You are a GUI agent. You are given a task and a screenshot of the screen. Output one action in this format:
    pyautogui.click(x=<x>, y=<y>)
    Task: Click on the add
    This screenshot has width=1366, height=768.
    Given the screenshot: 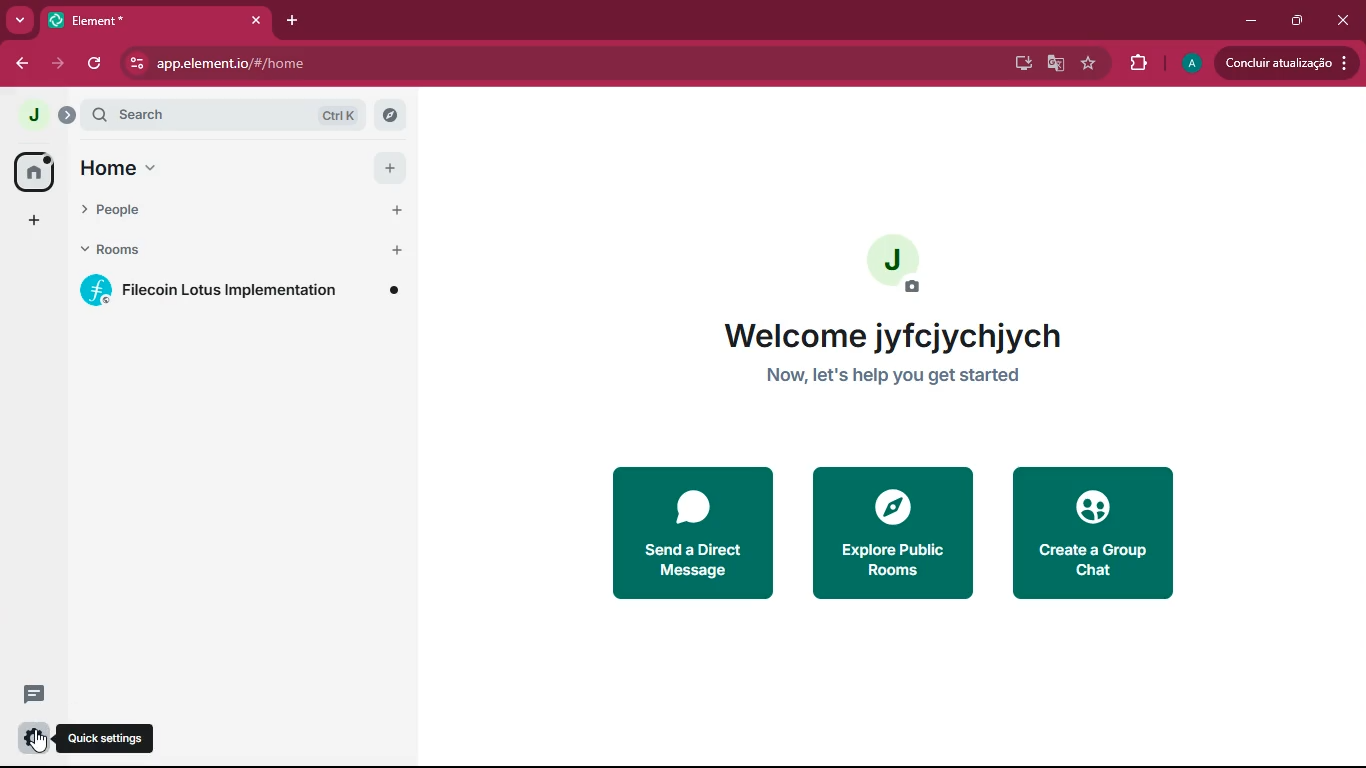 What is the action you would take?
    pyautogui.click(x=30, y=221)
    